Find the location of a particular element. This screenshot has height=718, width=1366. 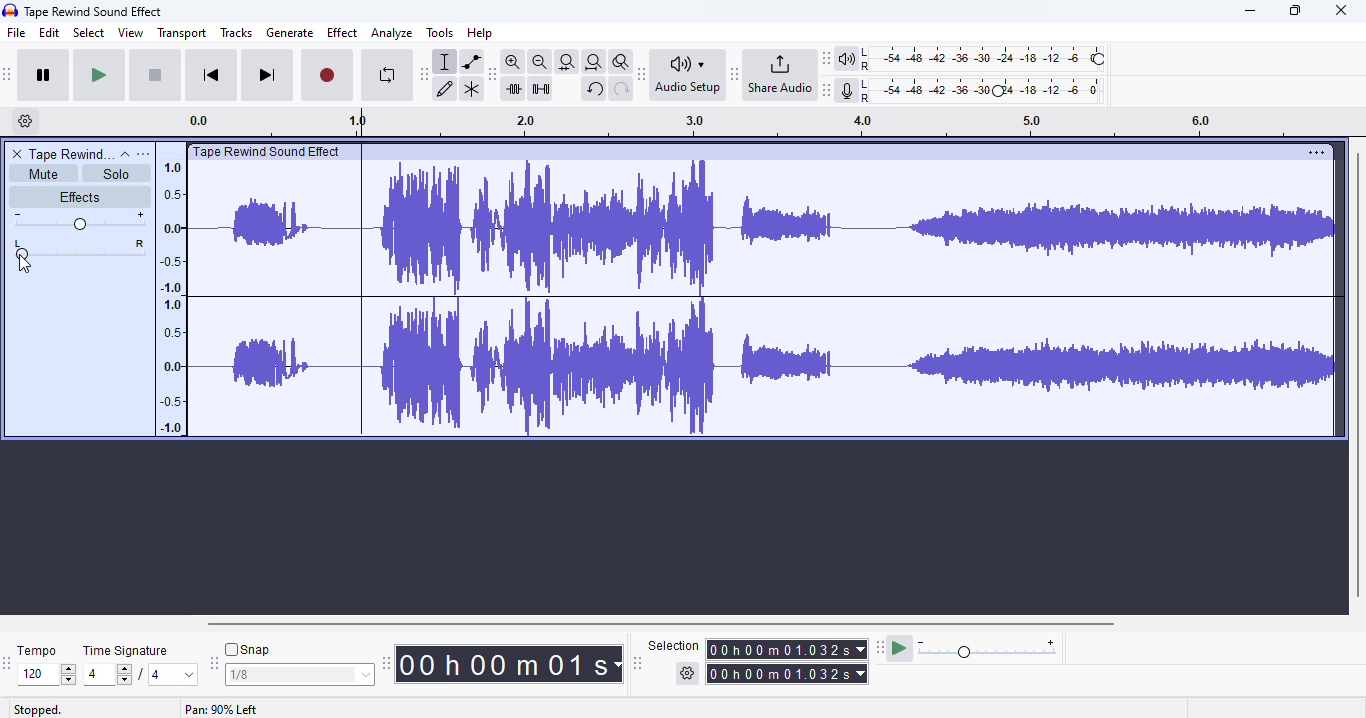

delete track is located at coordinates (18, 154).